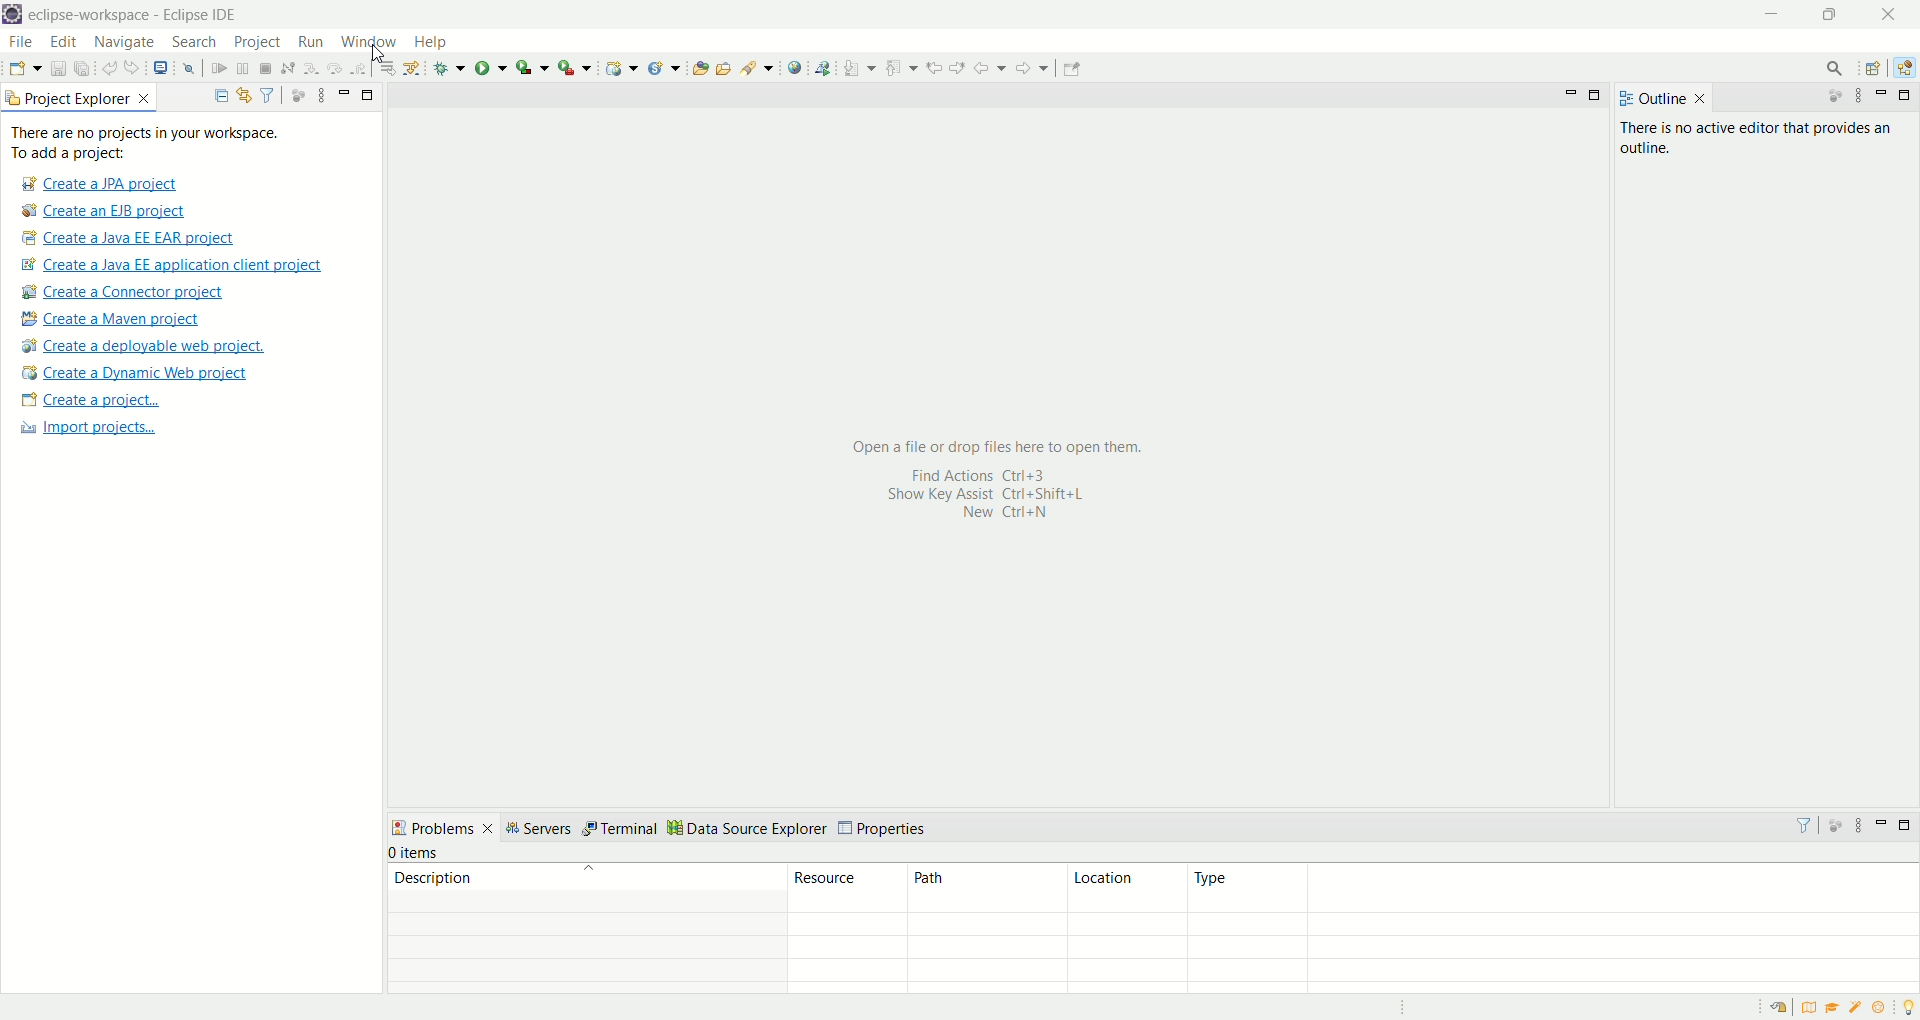 The image size is (1920, 1020). Describe the element at coordinates (362, 66) in the screenshot. I see `step return` at that location.